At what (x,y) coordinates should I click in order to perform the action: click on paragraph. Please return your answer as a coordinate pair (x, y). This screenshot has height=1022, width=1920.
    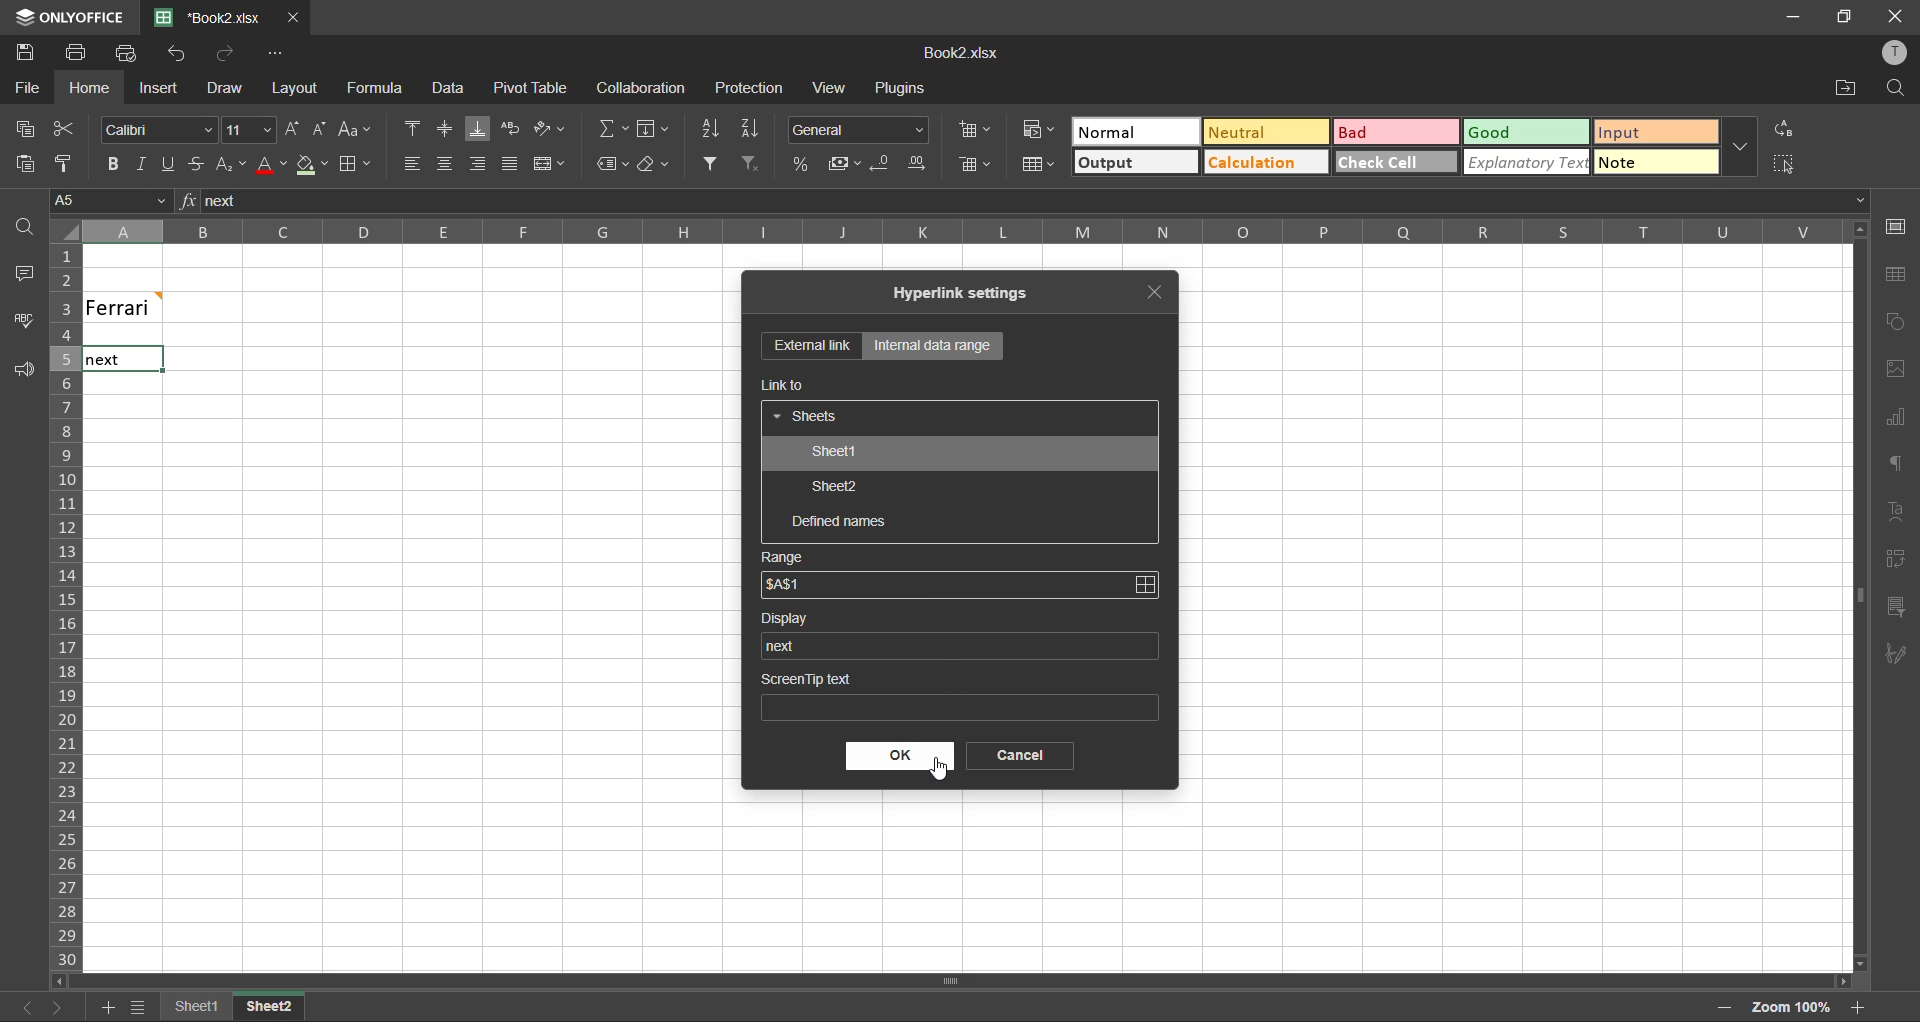
    Looking at the image, I should click on (1897, 466).